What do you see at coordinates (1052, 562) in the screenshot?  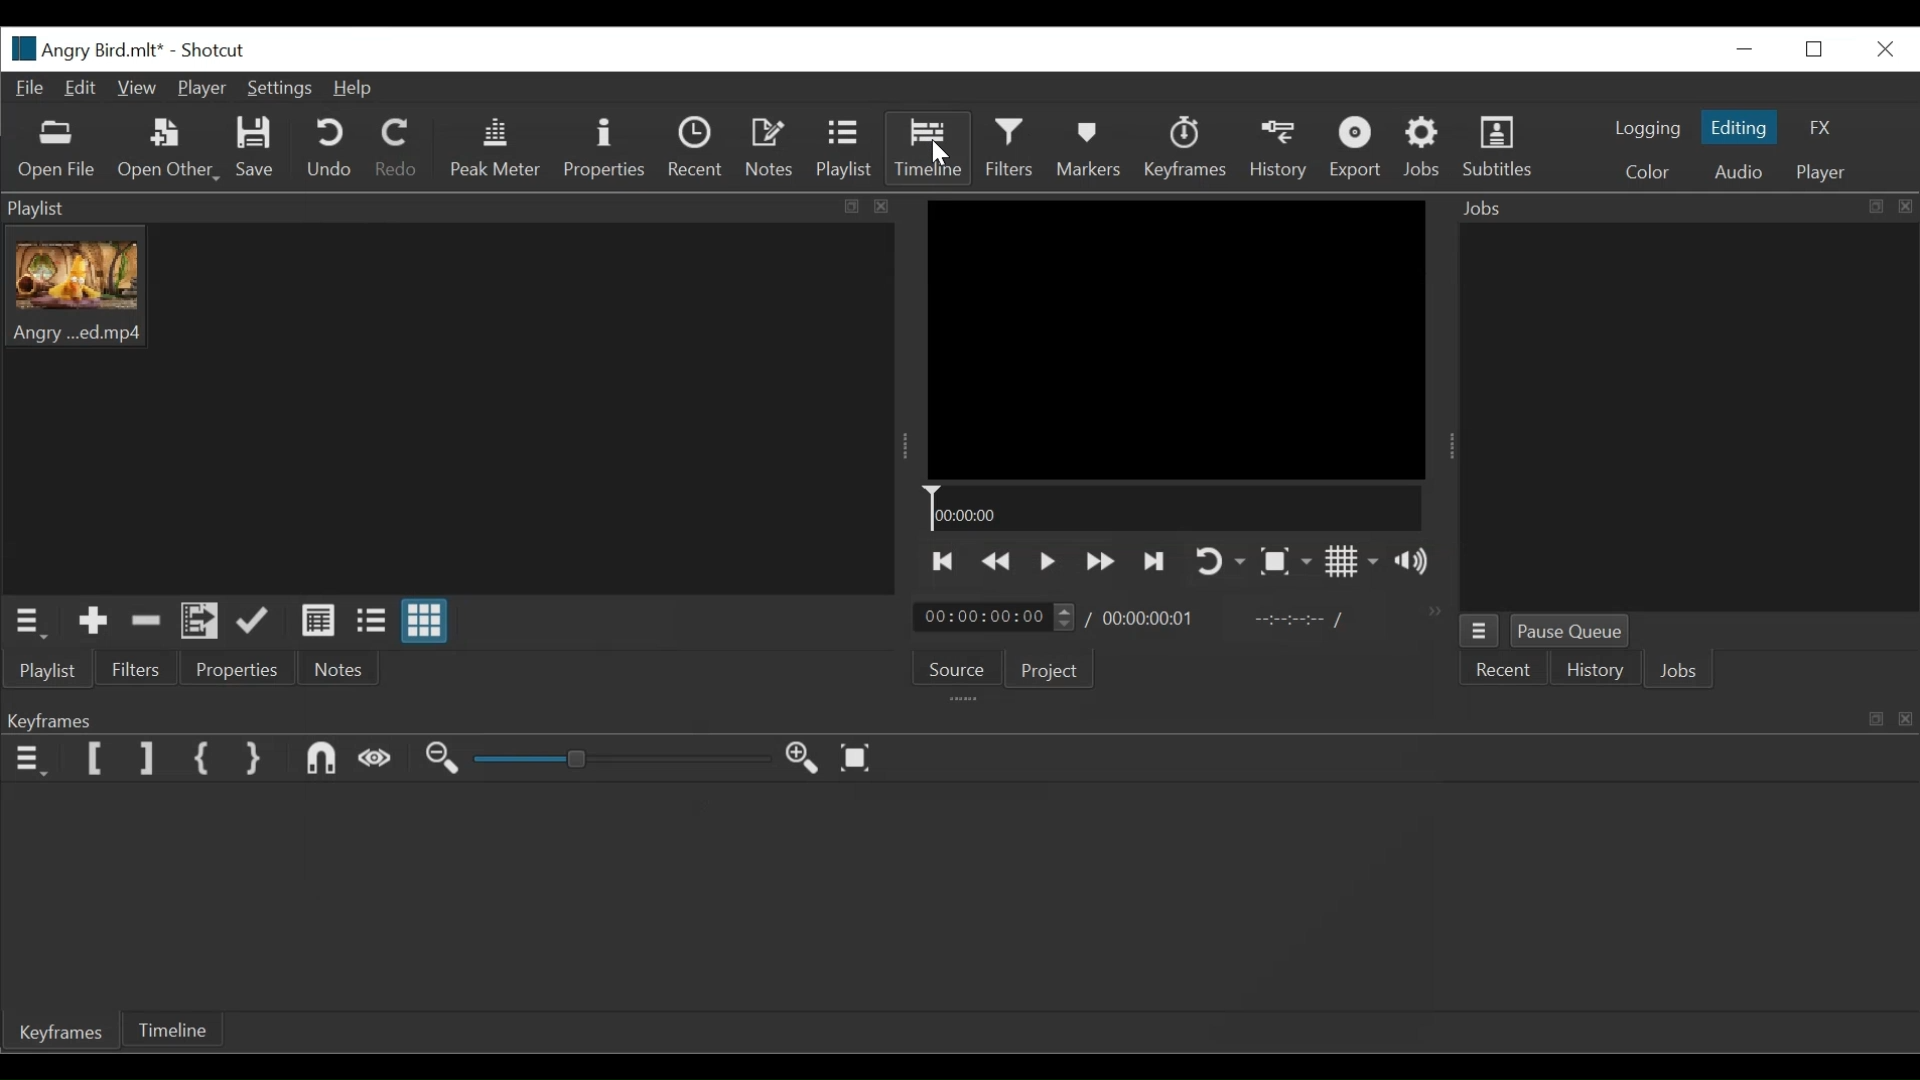 I see `Toggle play or pause` at bounding box center [1052, 562].